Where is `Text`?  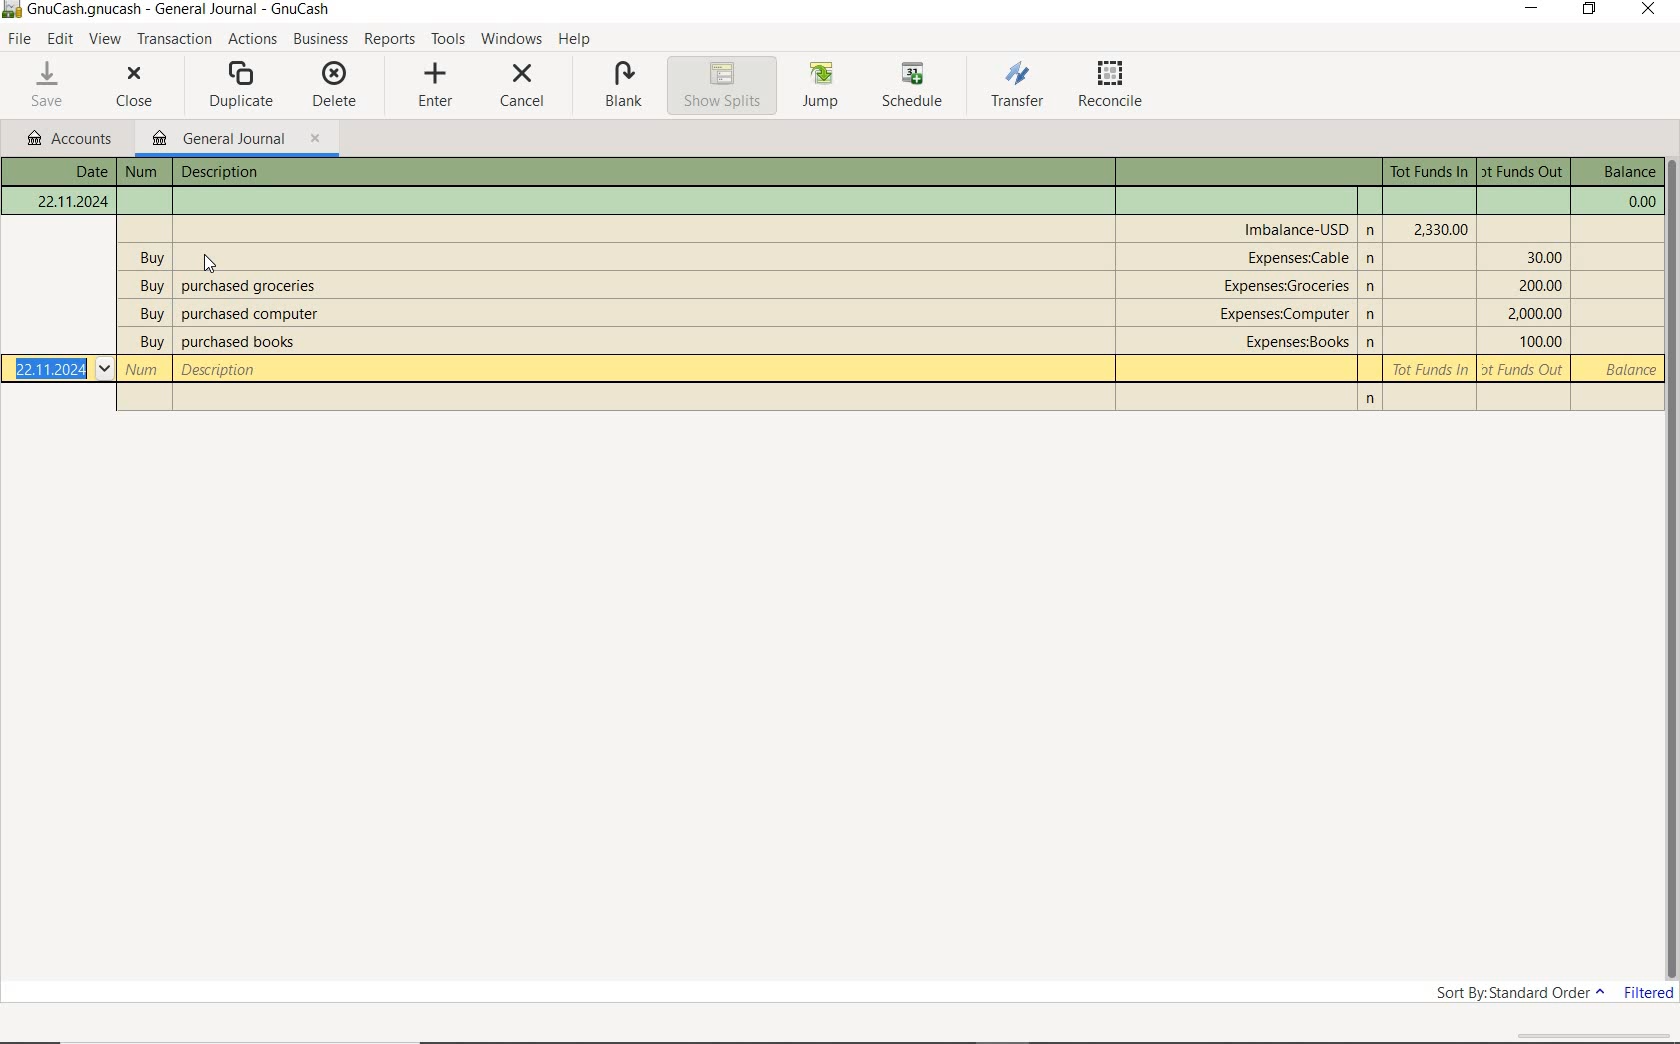
Text is located at coordinates (181, 10).